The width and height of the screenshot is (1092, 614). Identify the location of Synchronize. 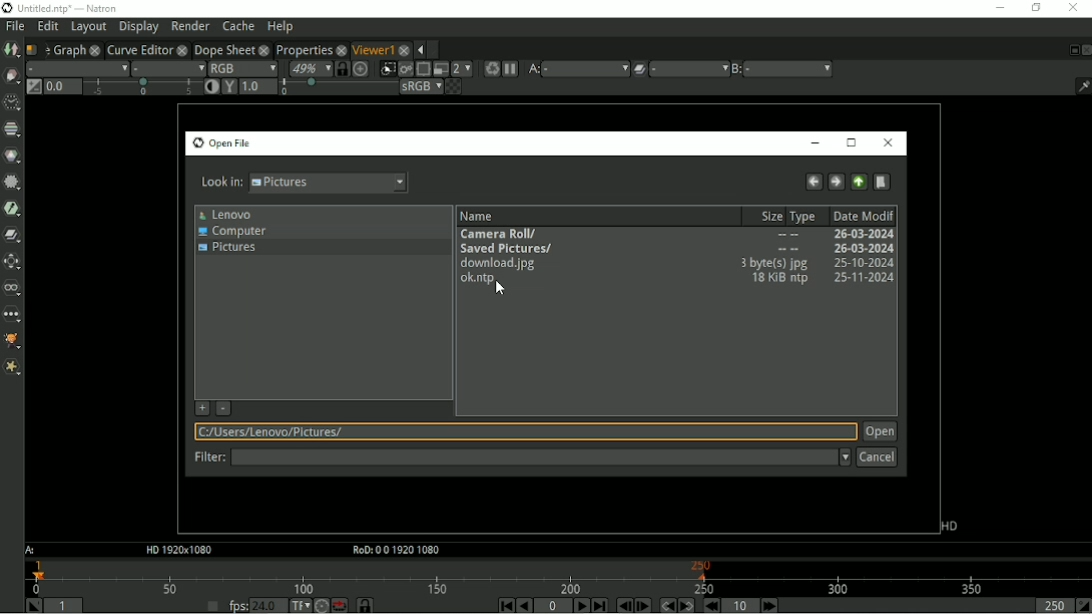
(342, 68).